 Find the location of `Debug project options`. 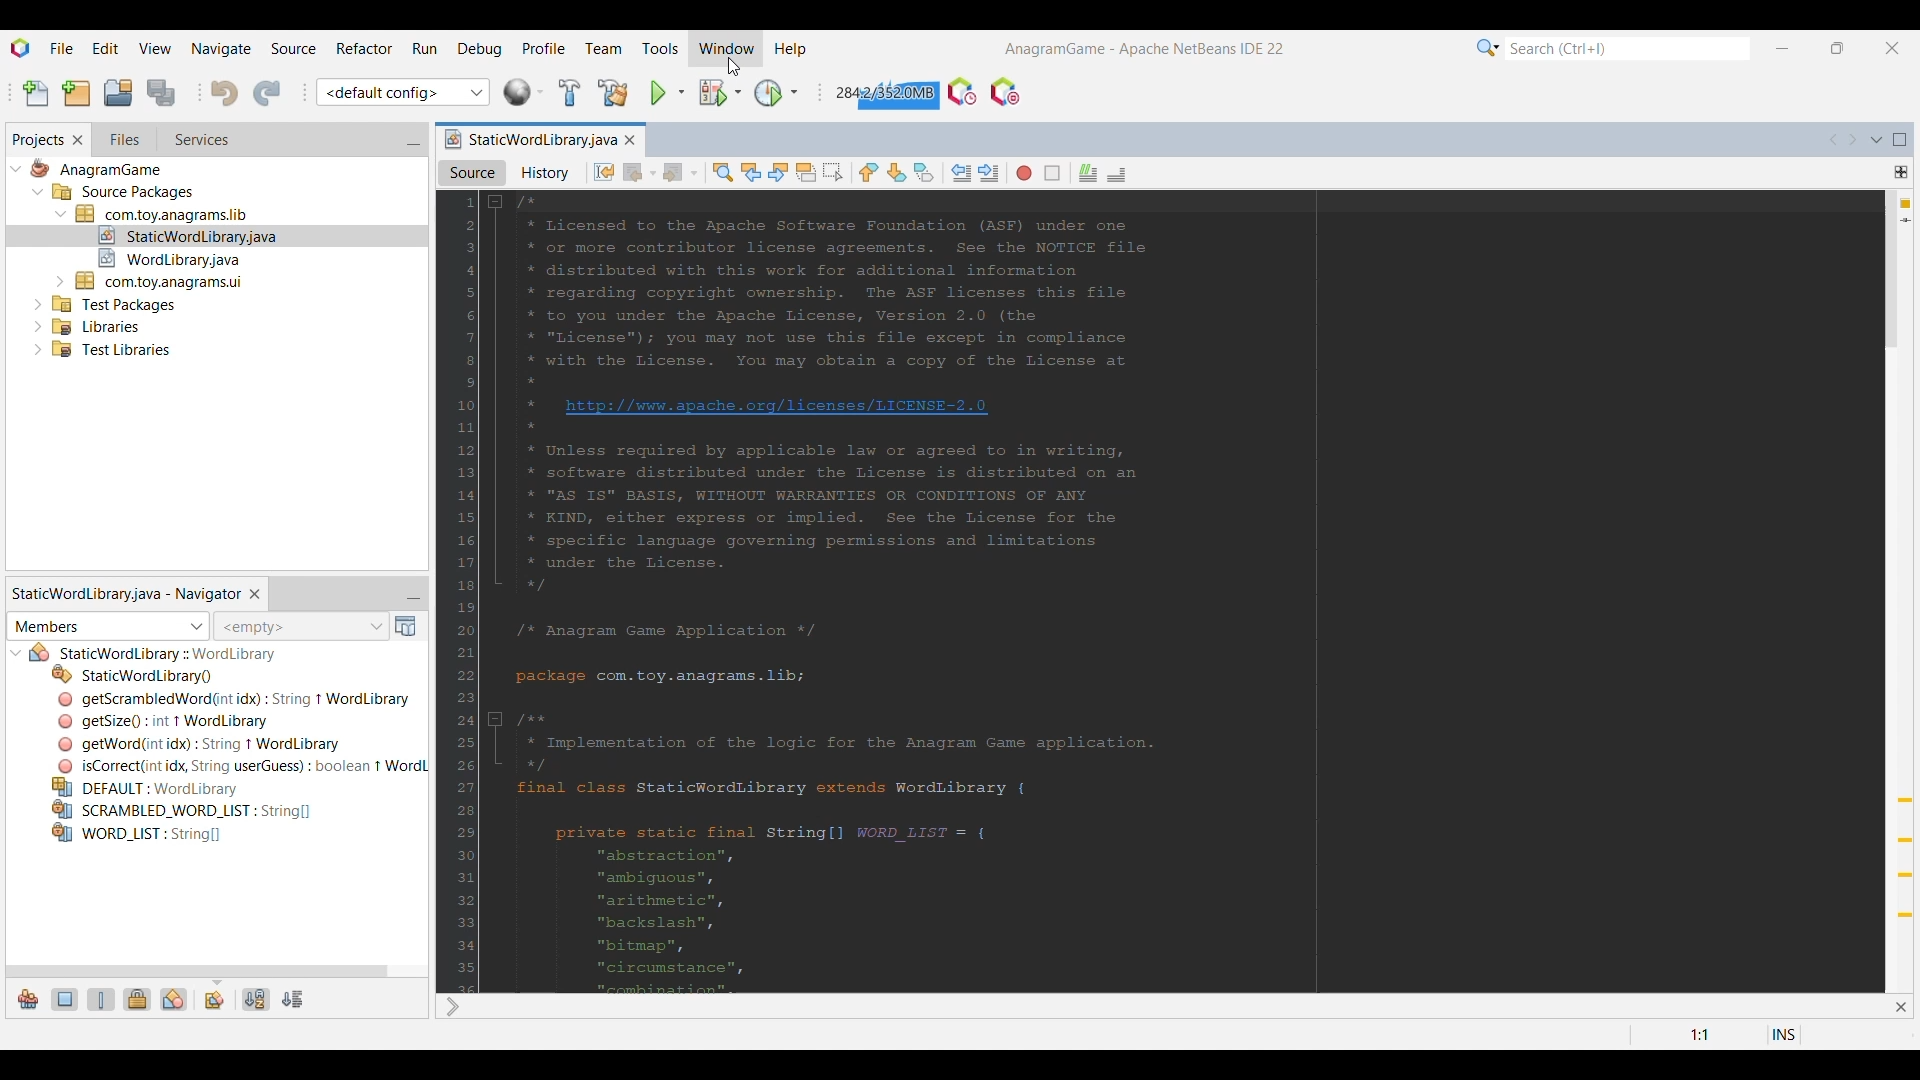

Debug project options is located at coordinates (737, 92).